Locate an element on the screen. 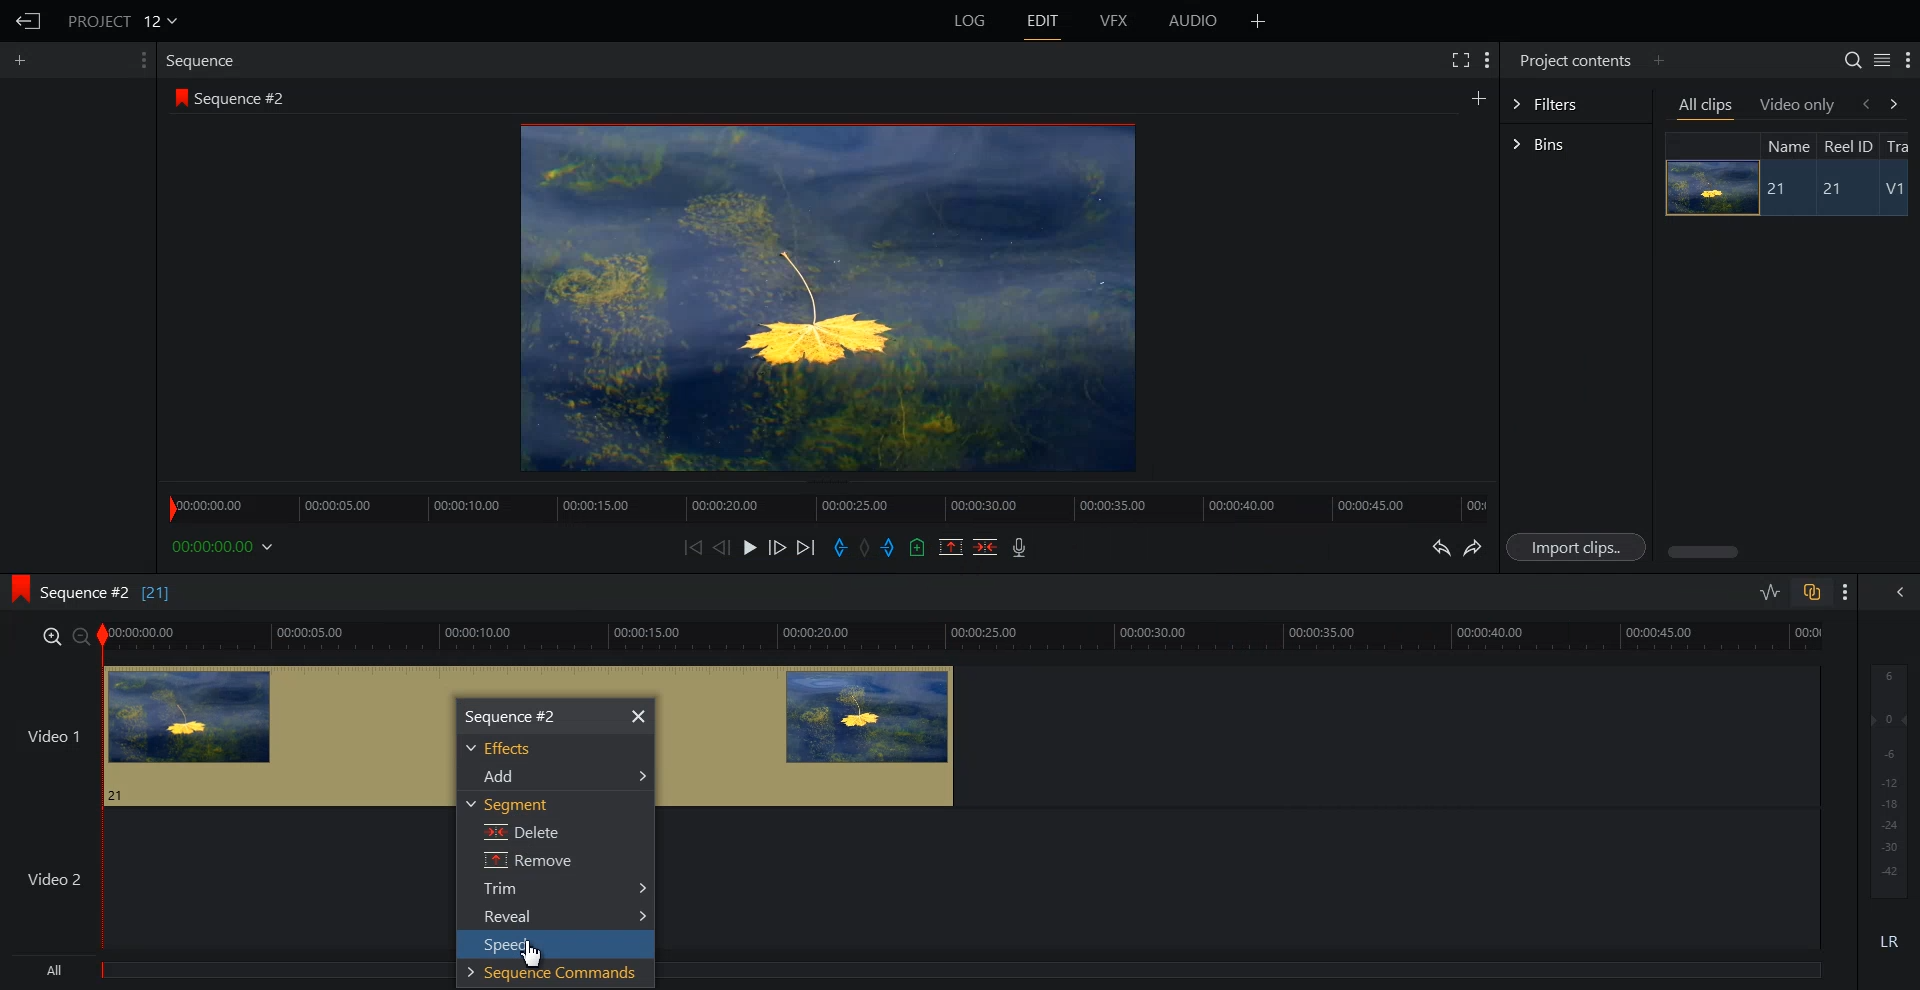 The image size is (1920, 990). Search is located at coordinates (1852, 60).